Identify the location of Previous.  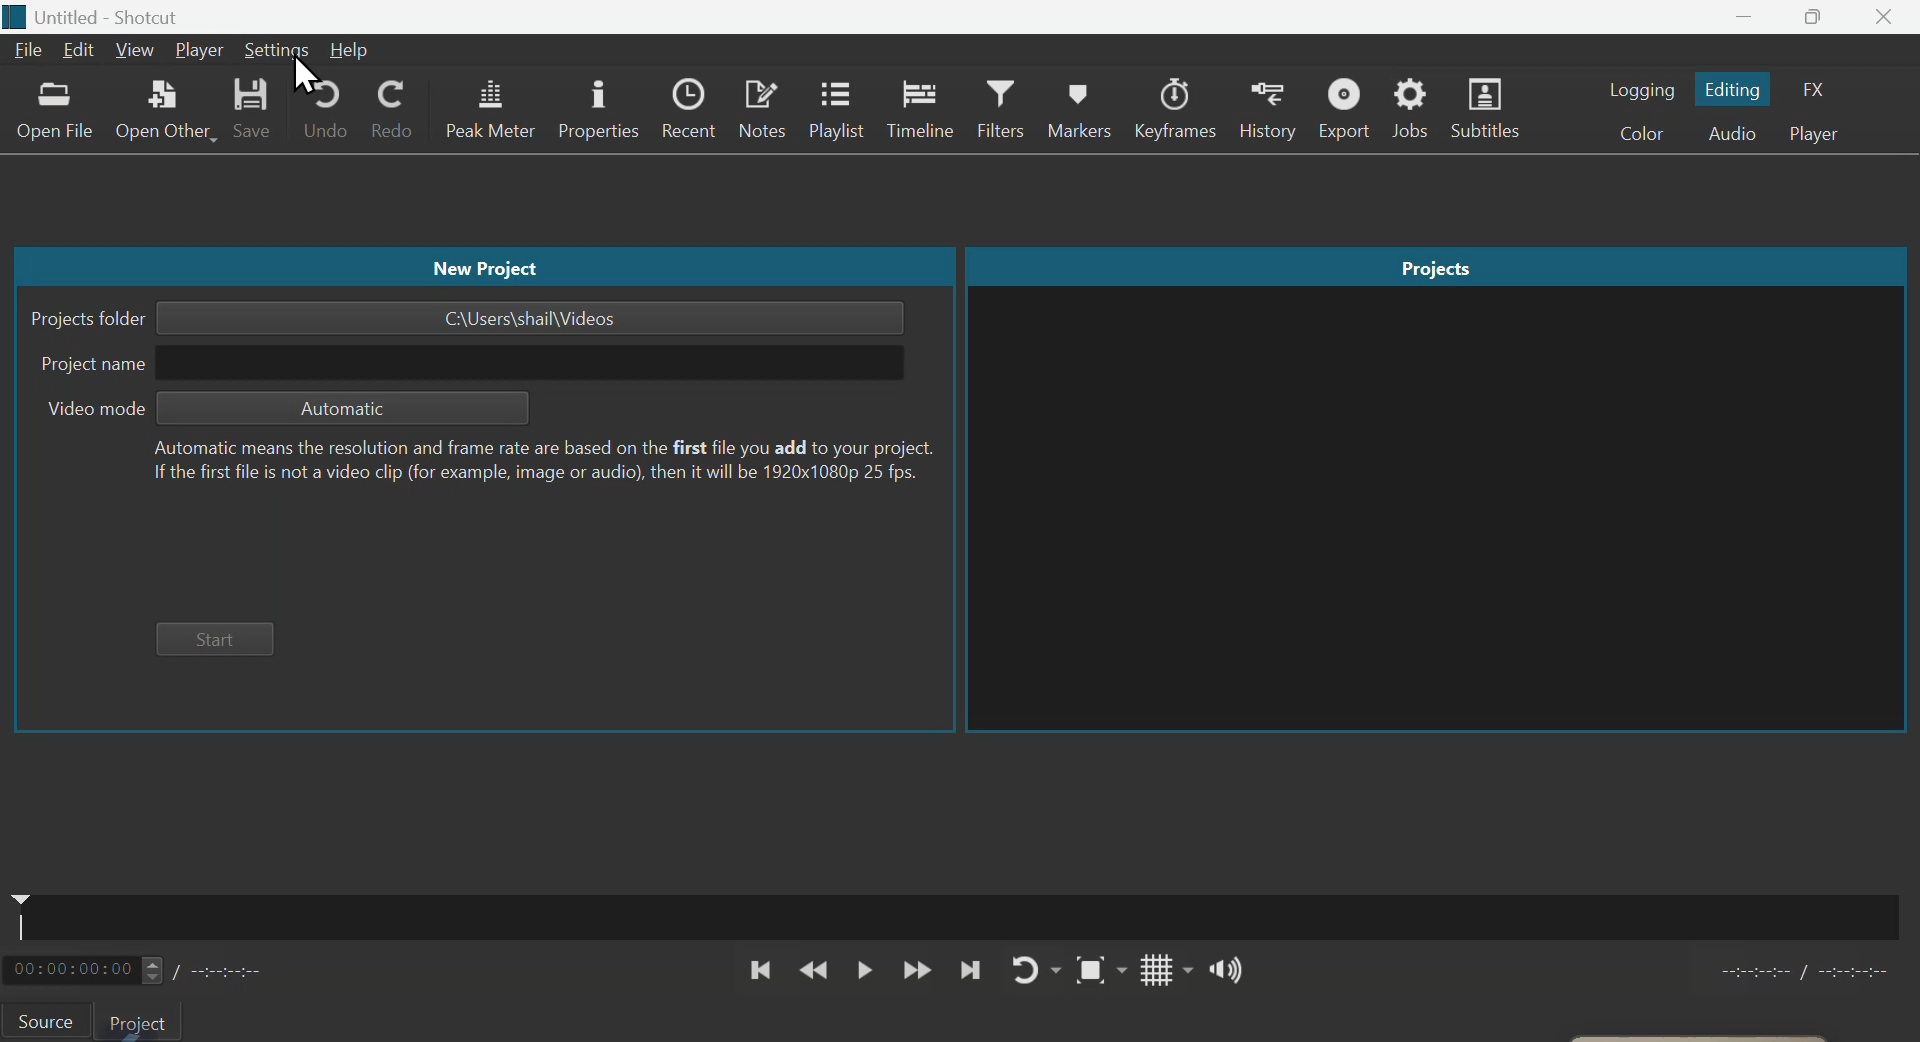
(760, 970).